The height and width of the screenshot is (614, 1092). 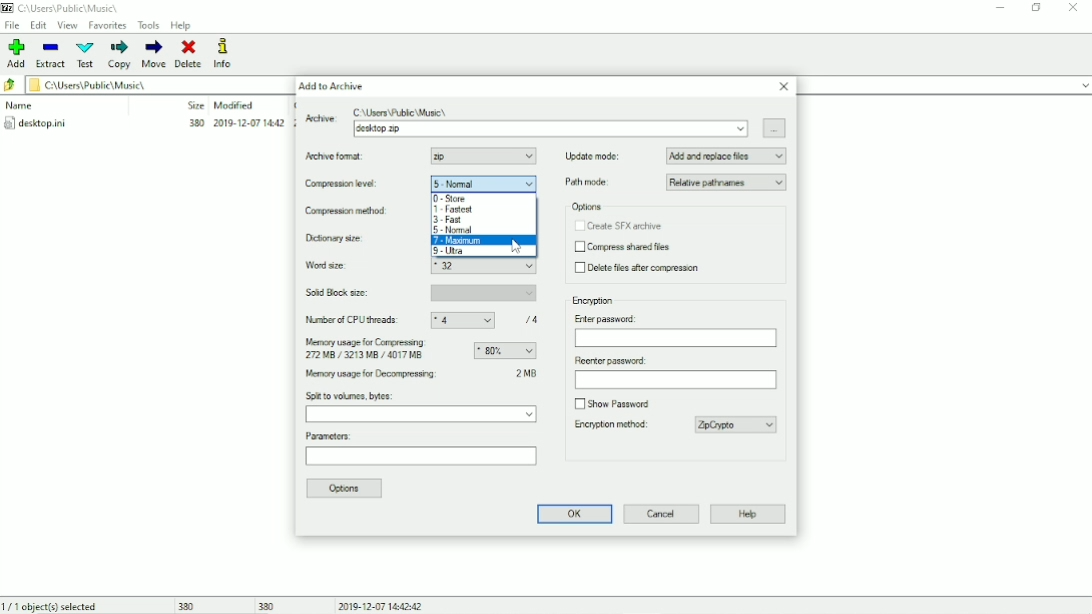 I want to click on 5 - Normal, so click(x=454, y=231).